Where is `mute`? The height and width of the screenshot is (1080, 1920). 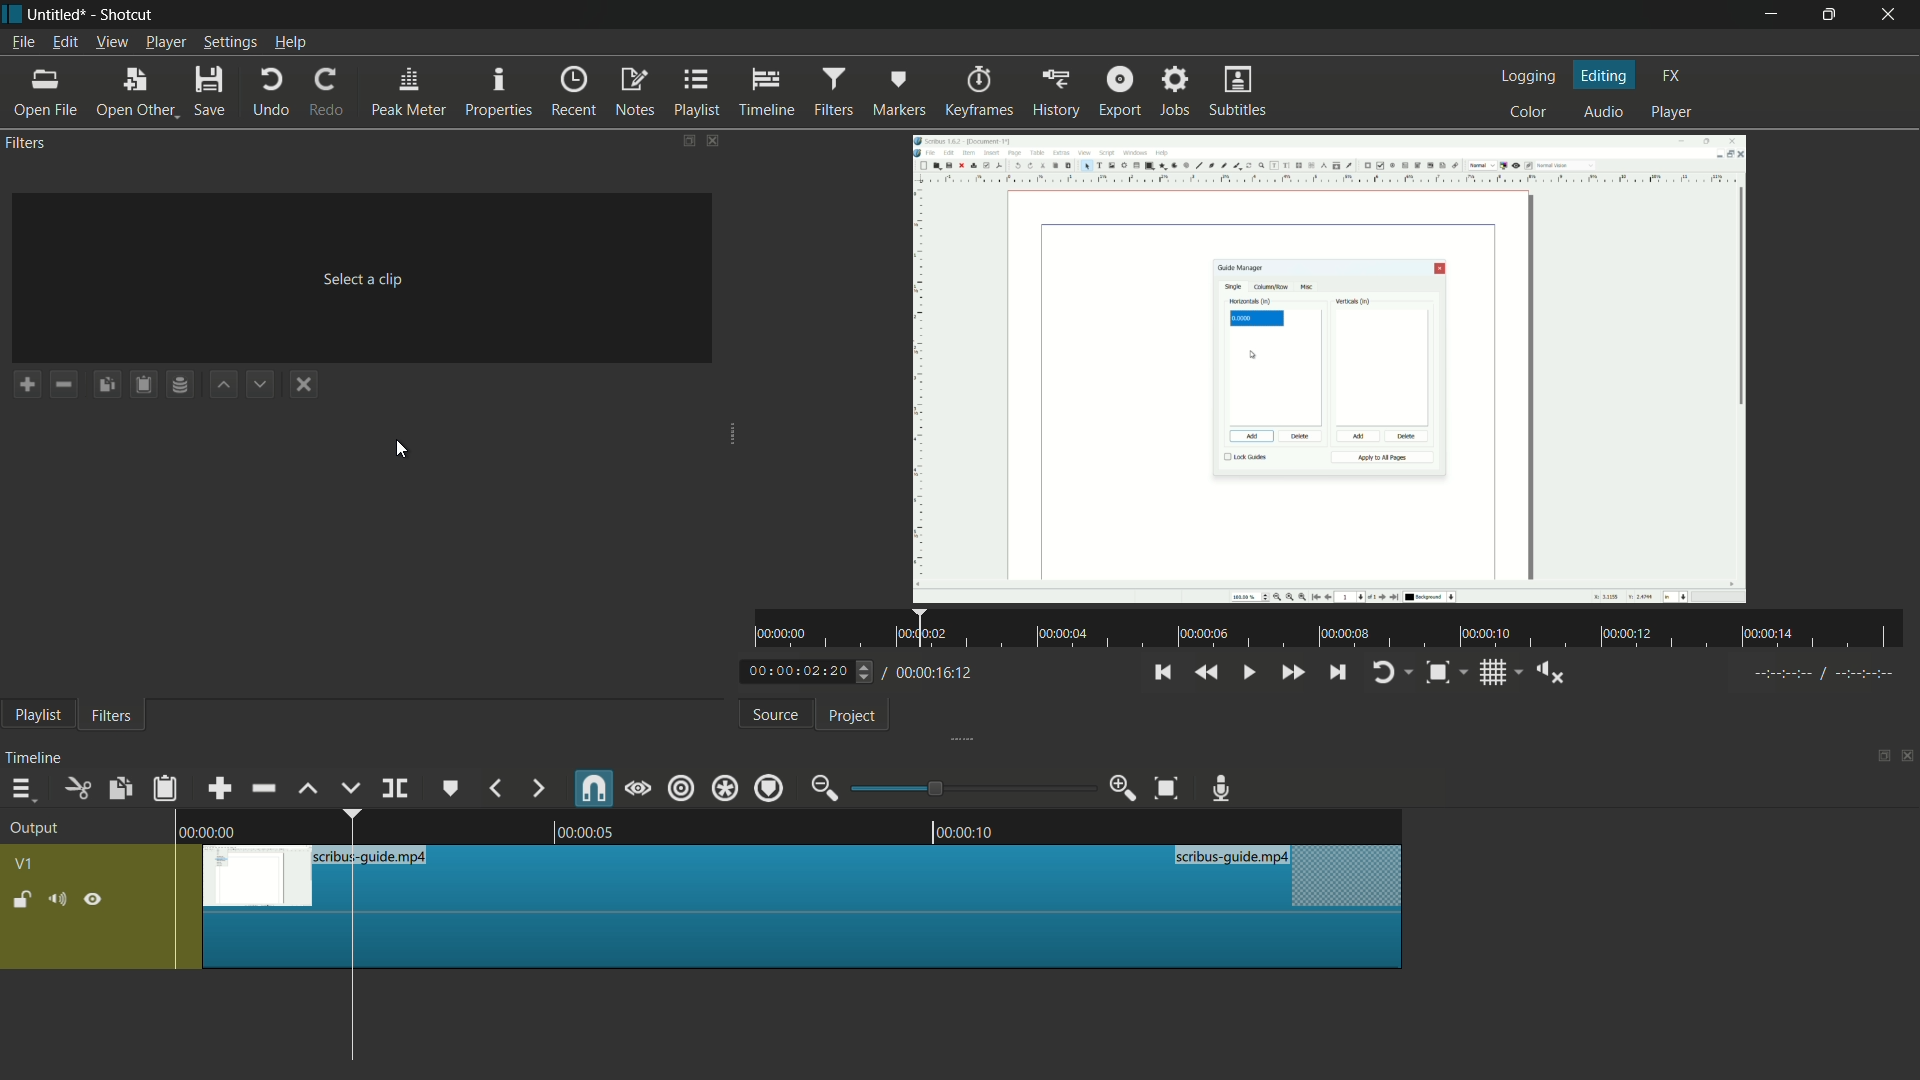
mute is located at coordinates (58, 899).